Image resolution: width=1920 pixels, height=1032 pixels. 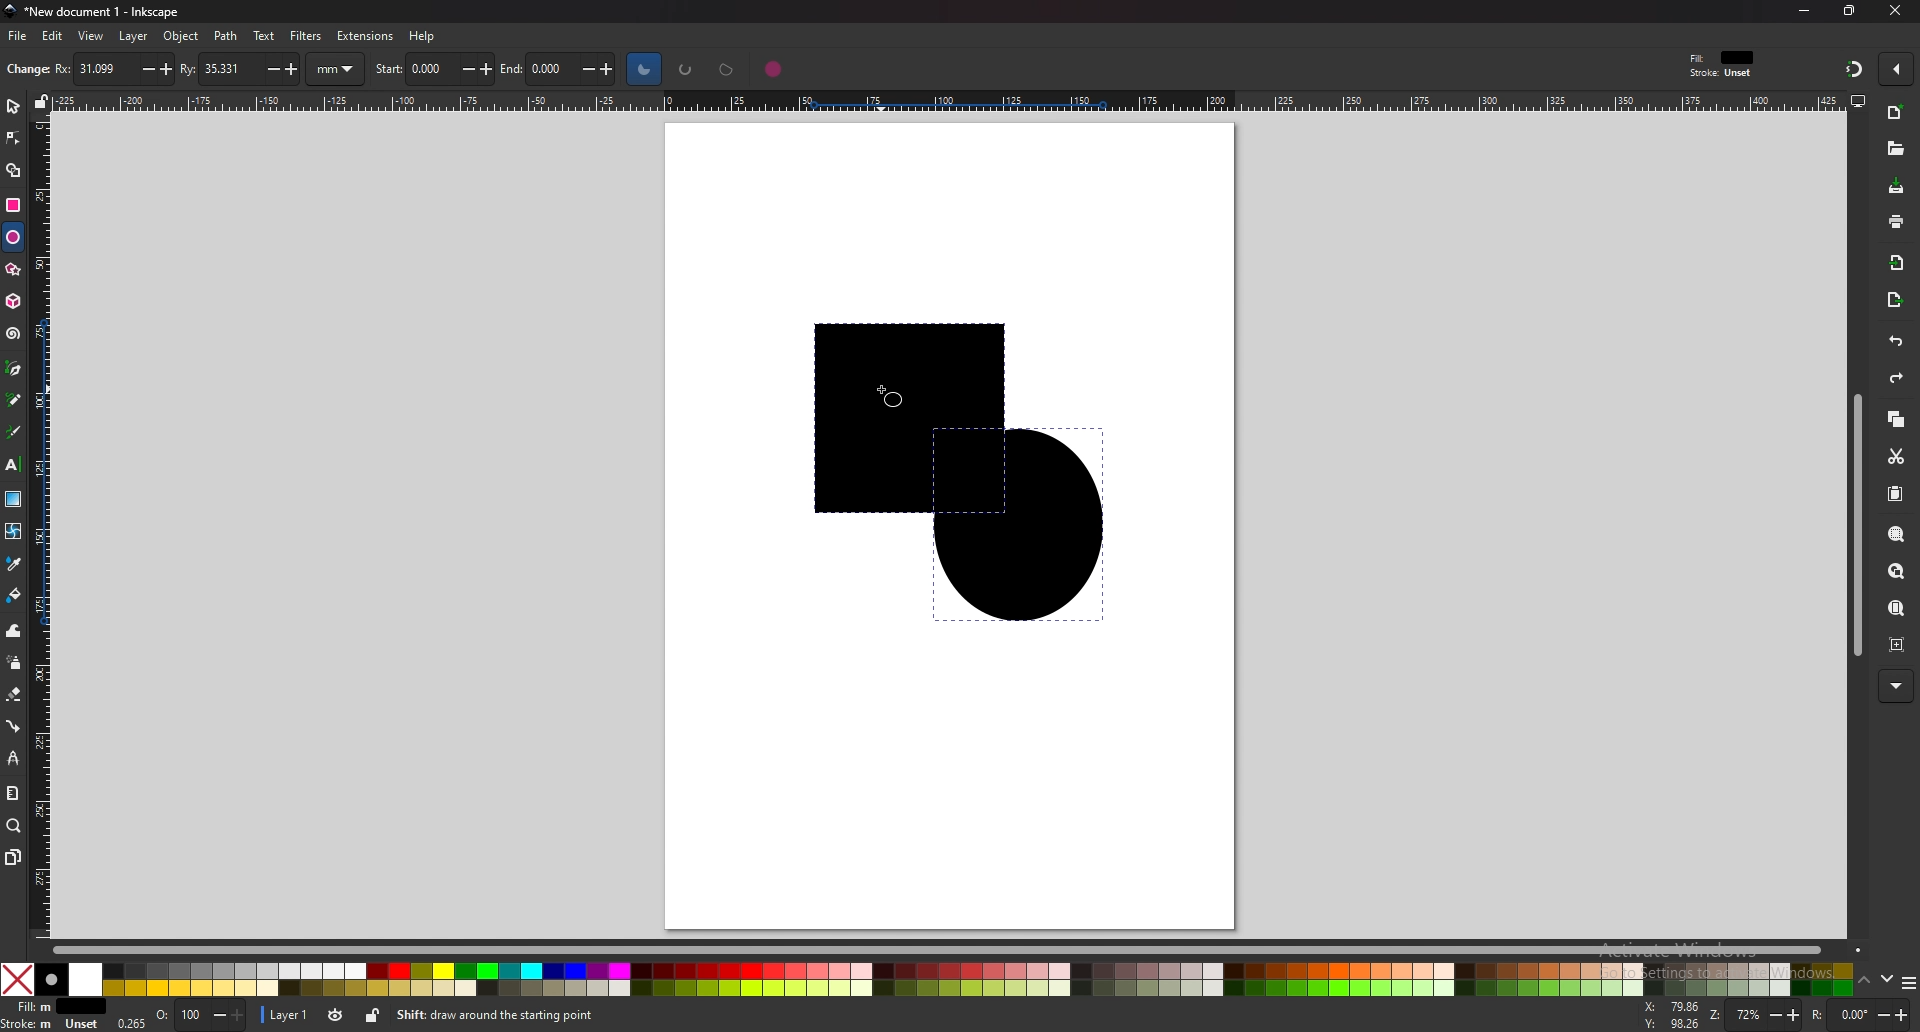 I want to click on mesh, so click(x=14, y=530).